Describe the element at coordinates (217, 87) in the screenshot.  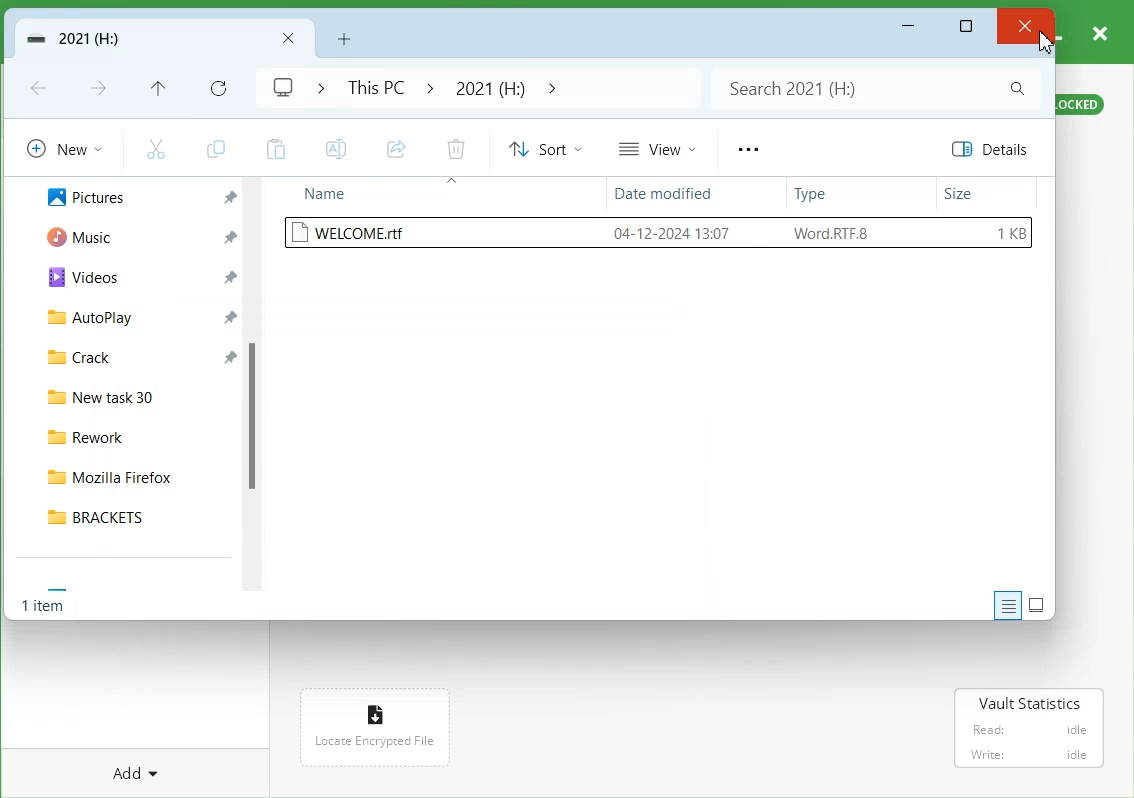
I see `Refresh` at that location.